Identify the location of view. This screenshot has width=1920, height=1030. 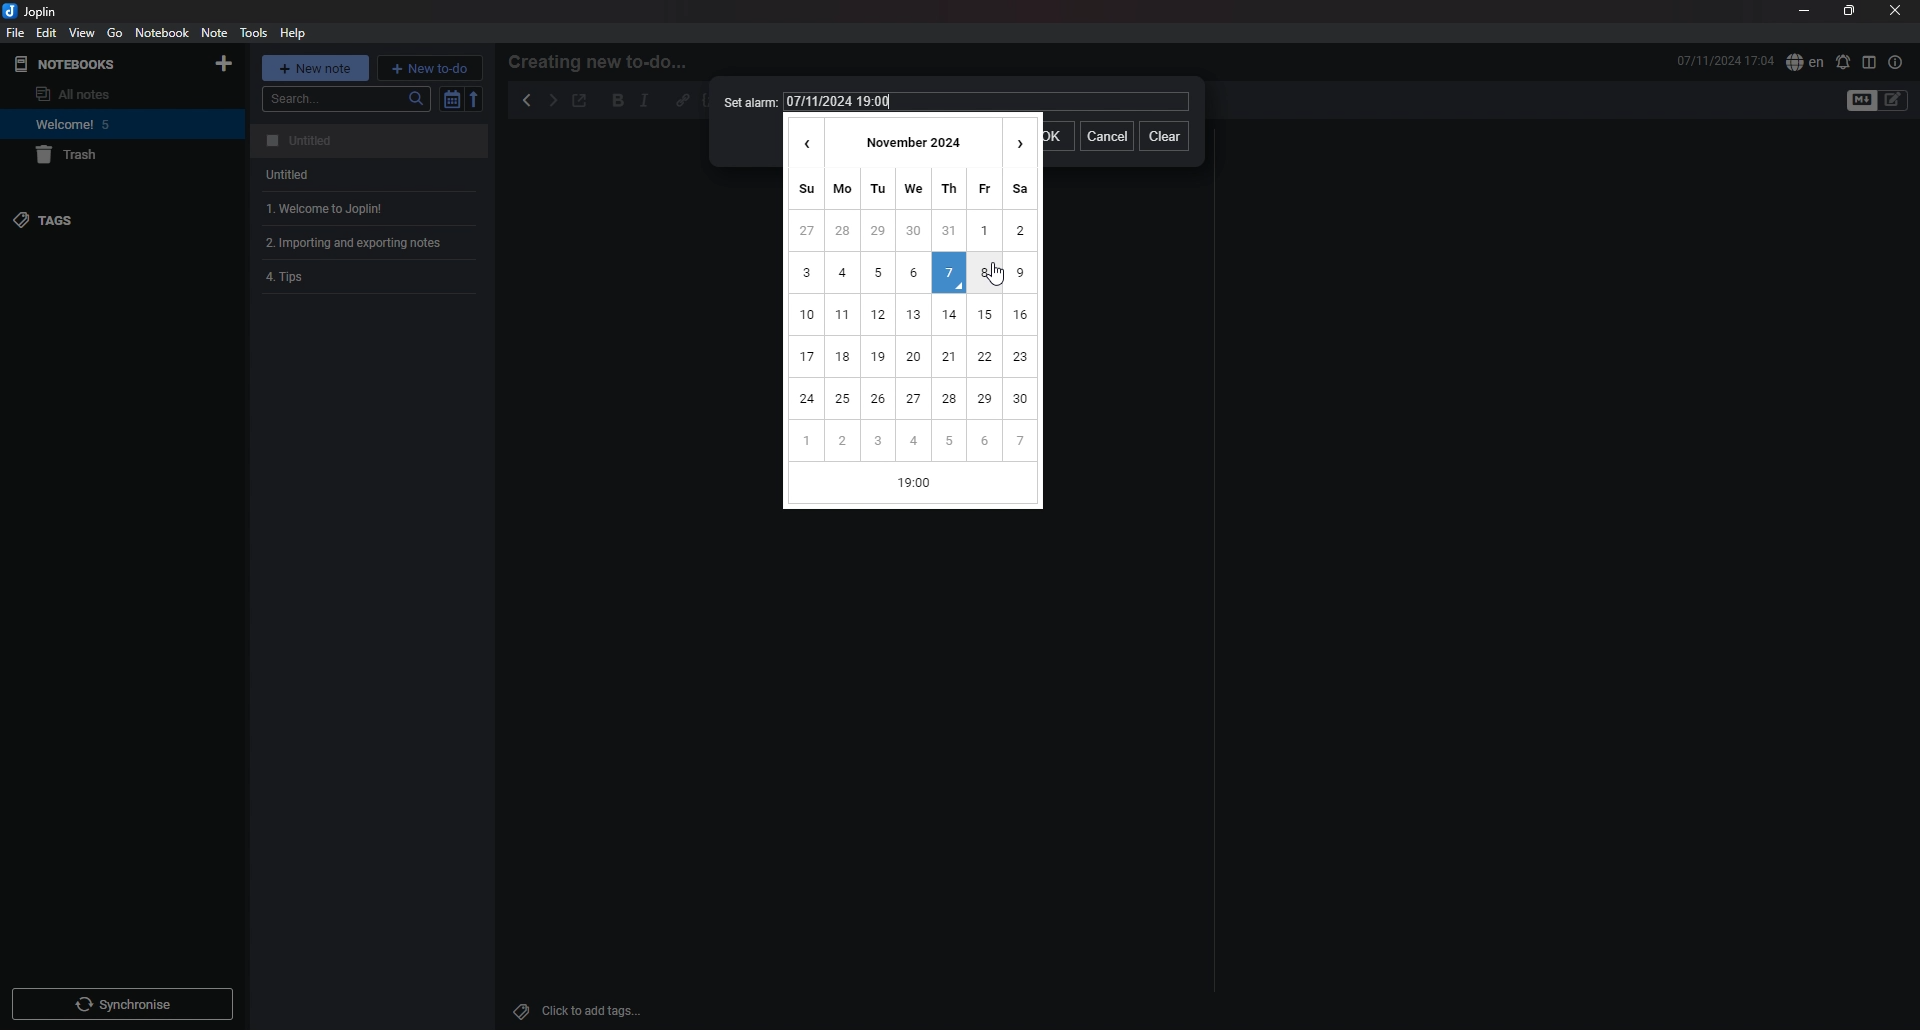
(83, 33).